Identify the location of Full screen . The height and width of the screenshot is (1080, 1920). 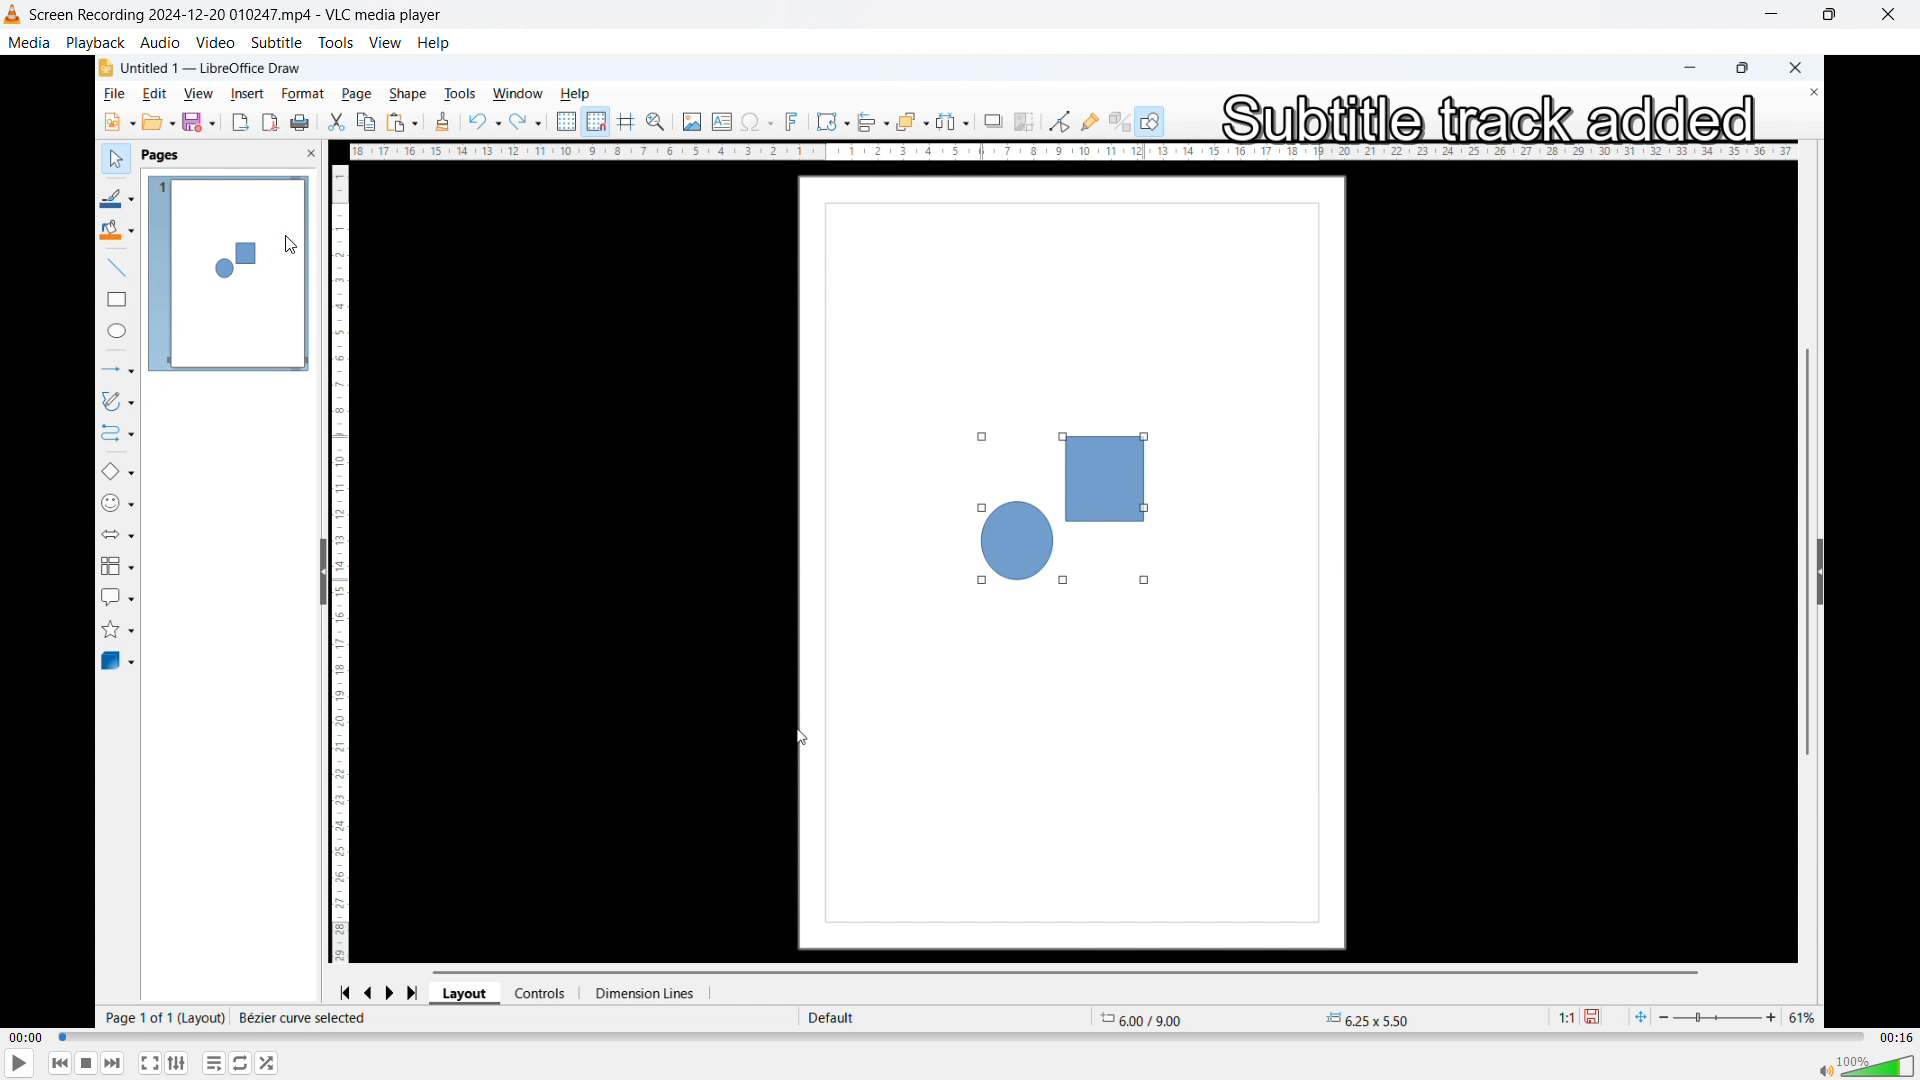
(150, 1062).